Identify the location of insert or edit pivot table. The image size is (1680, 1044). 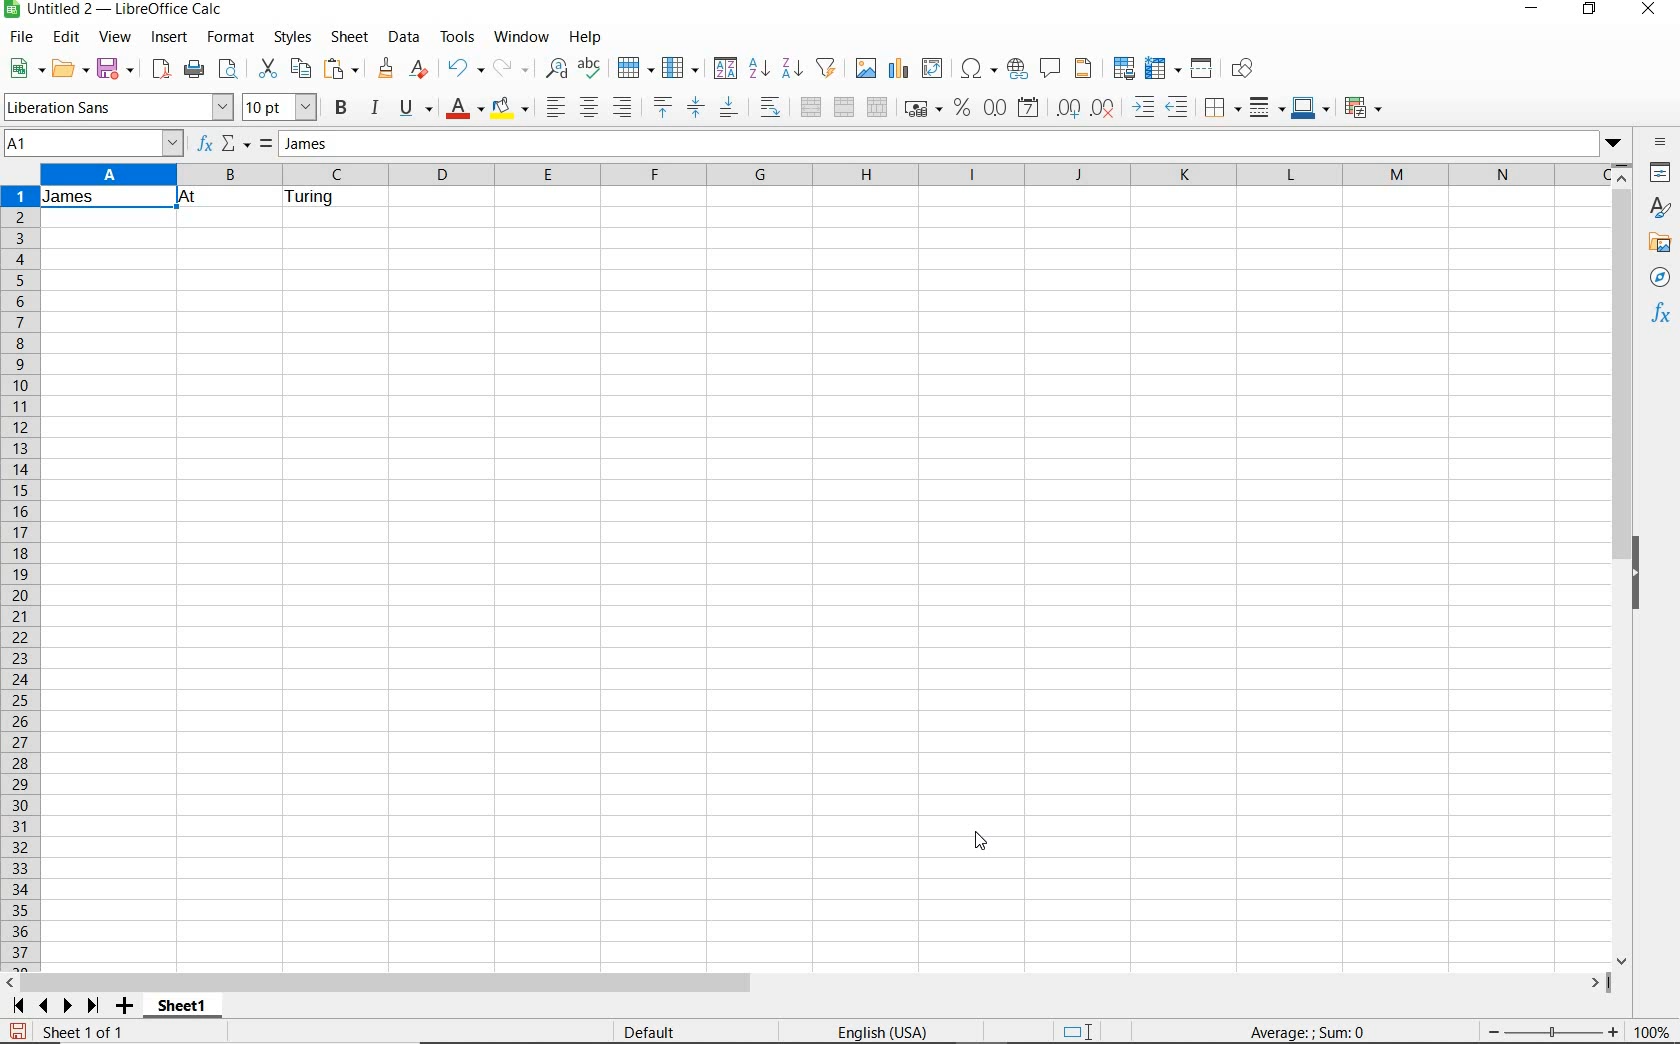
(936, 70).